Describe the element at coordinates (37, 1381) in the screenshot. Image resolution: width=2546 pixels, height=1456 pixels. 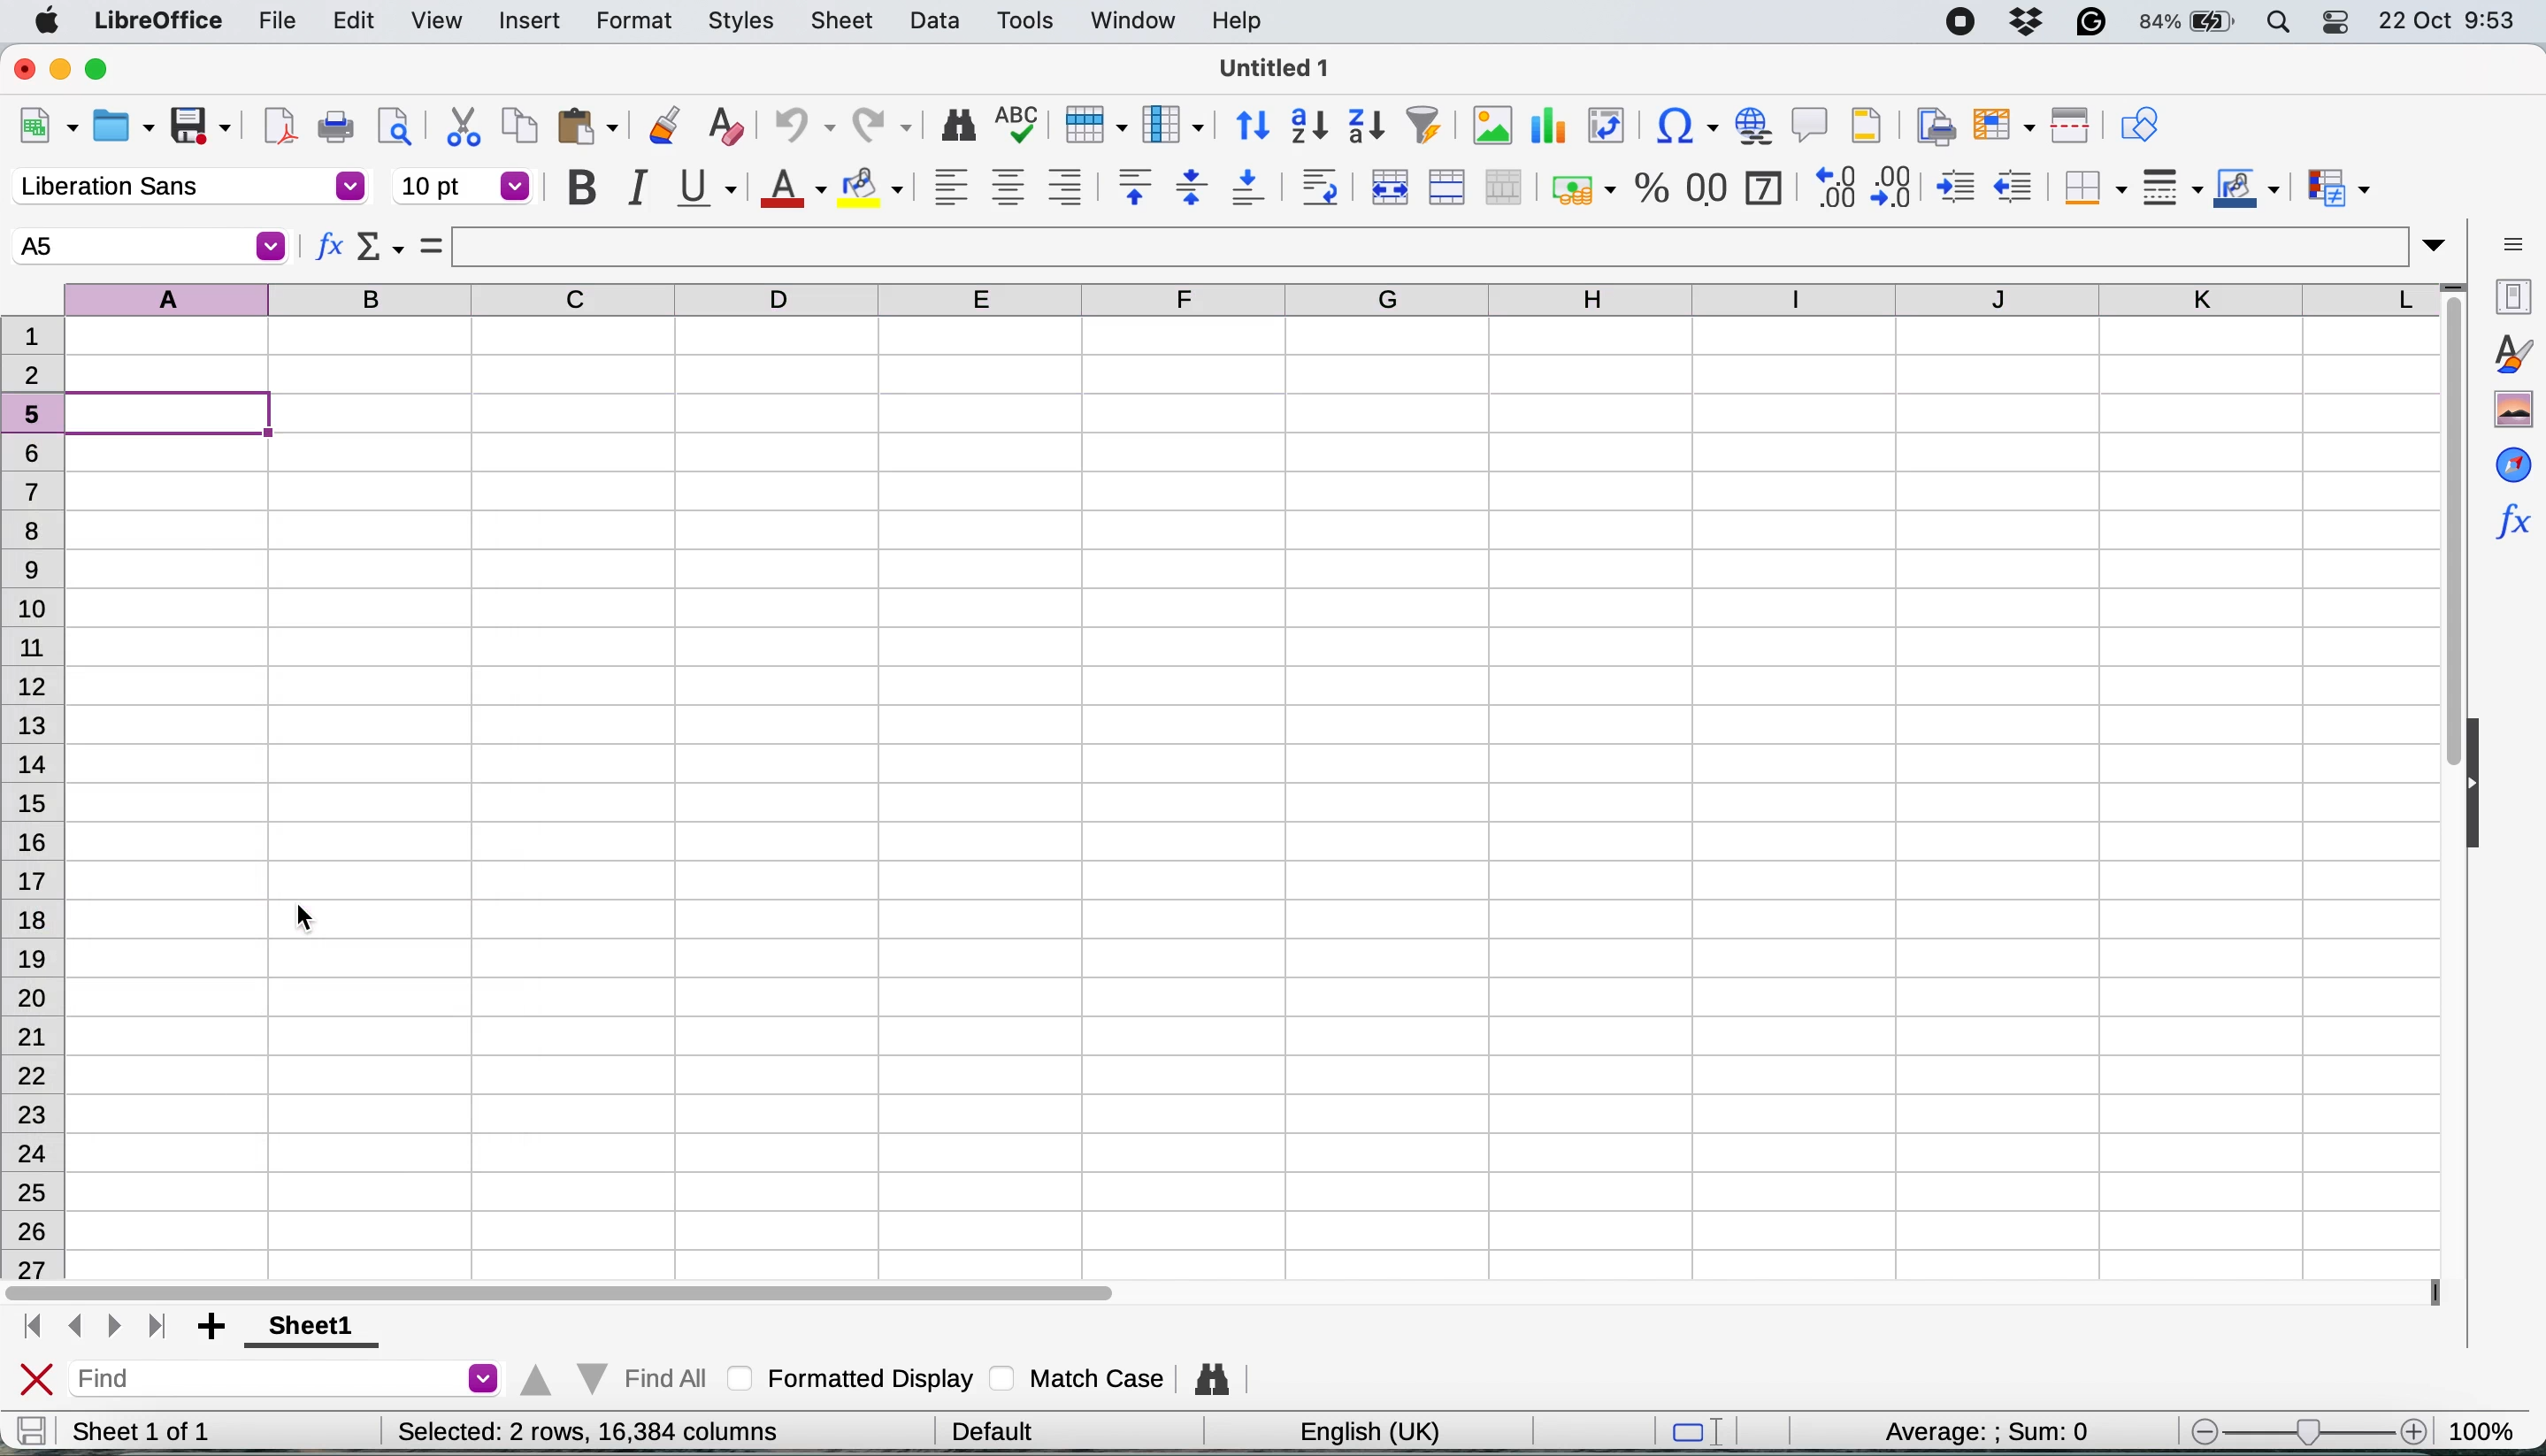
I see `close` at that location.